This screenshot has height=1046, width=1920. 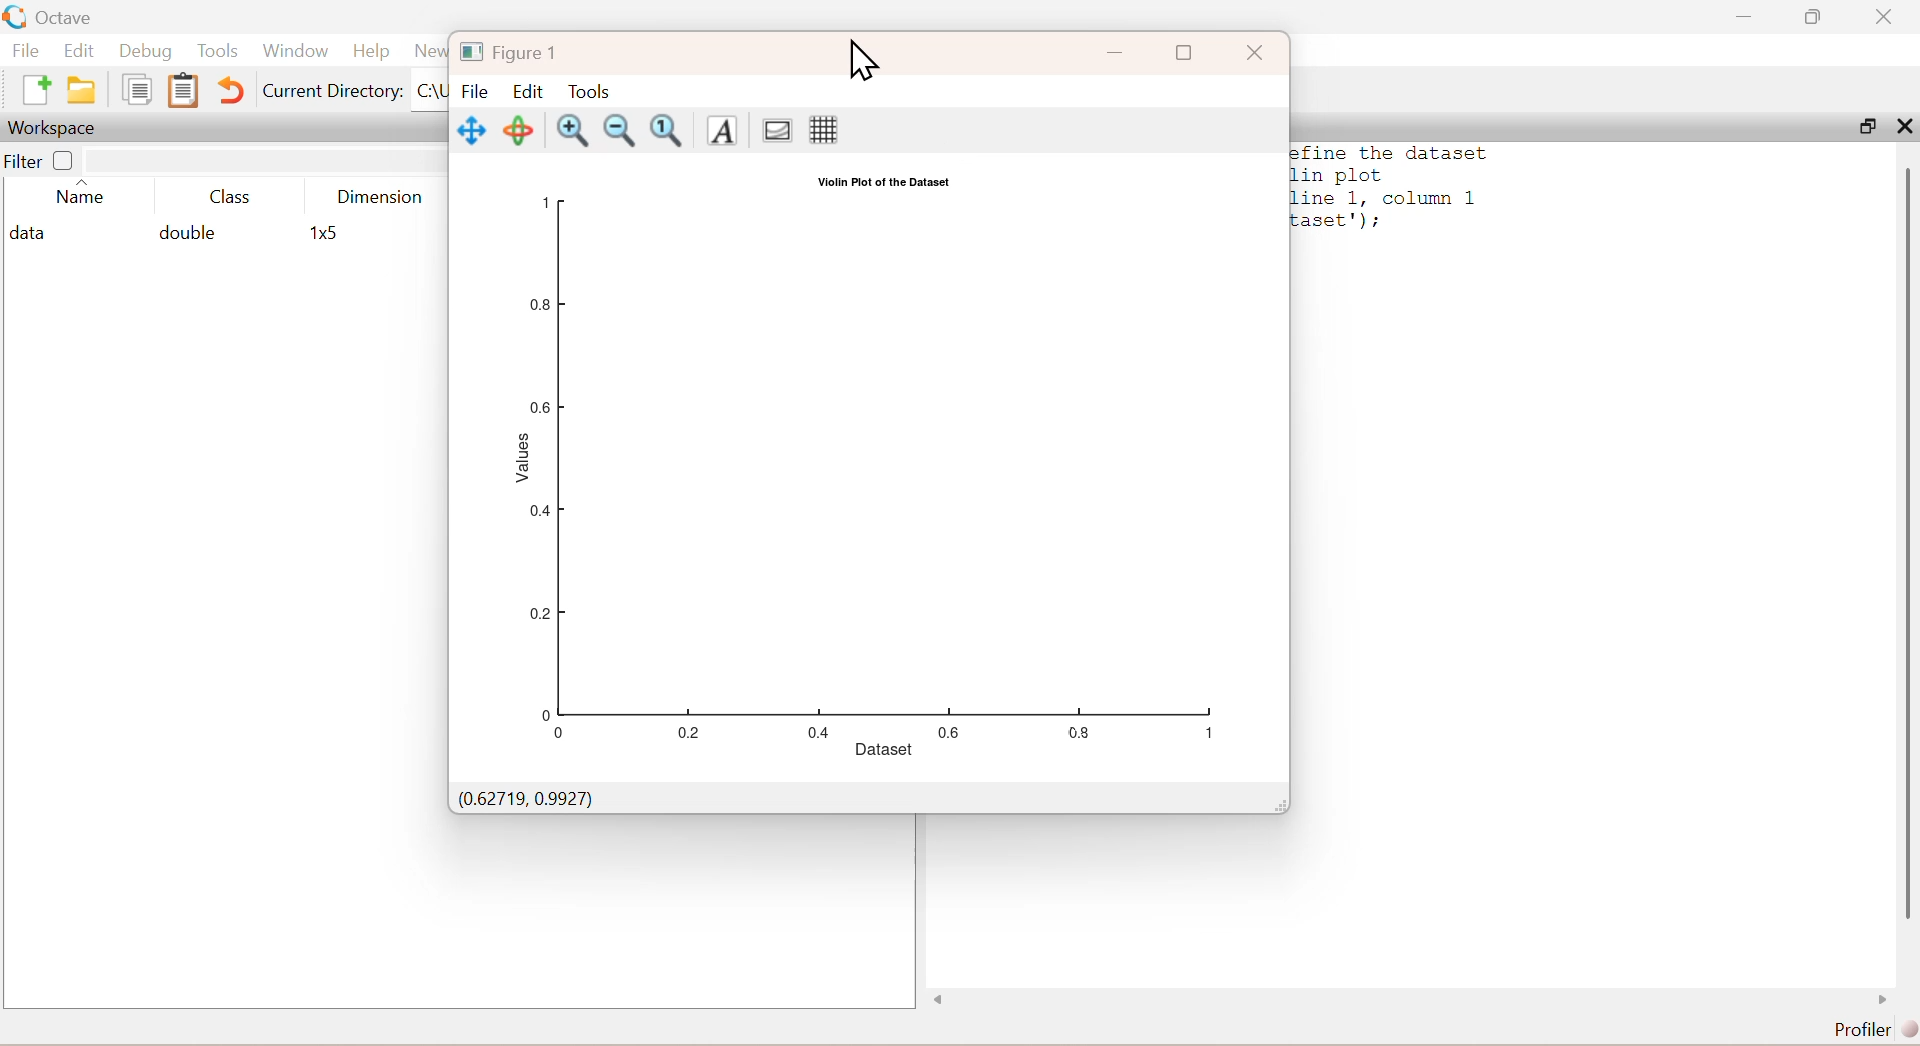 What do you see at coordinates (863, 61) in the screenshot?
I see `cursor` at bounding box center [863, 61].